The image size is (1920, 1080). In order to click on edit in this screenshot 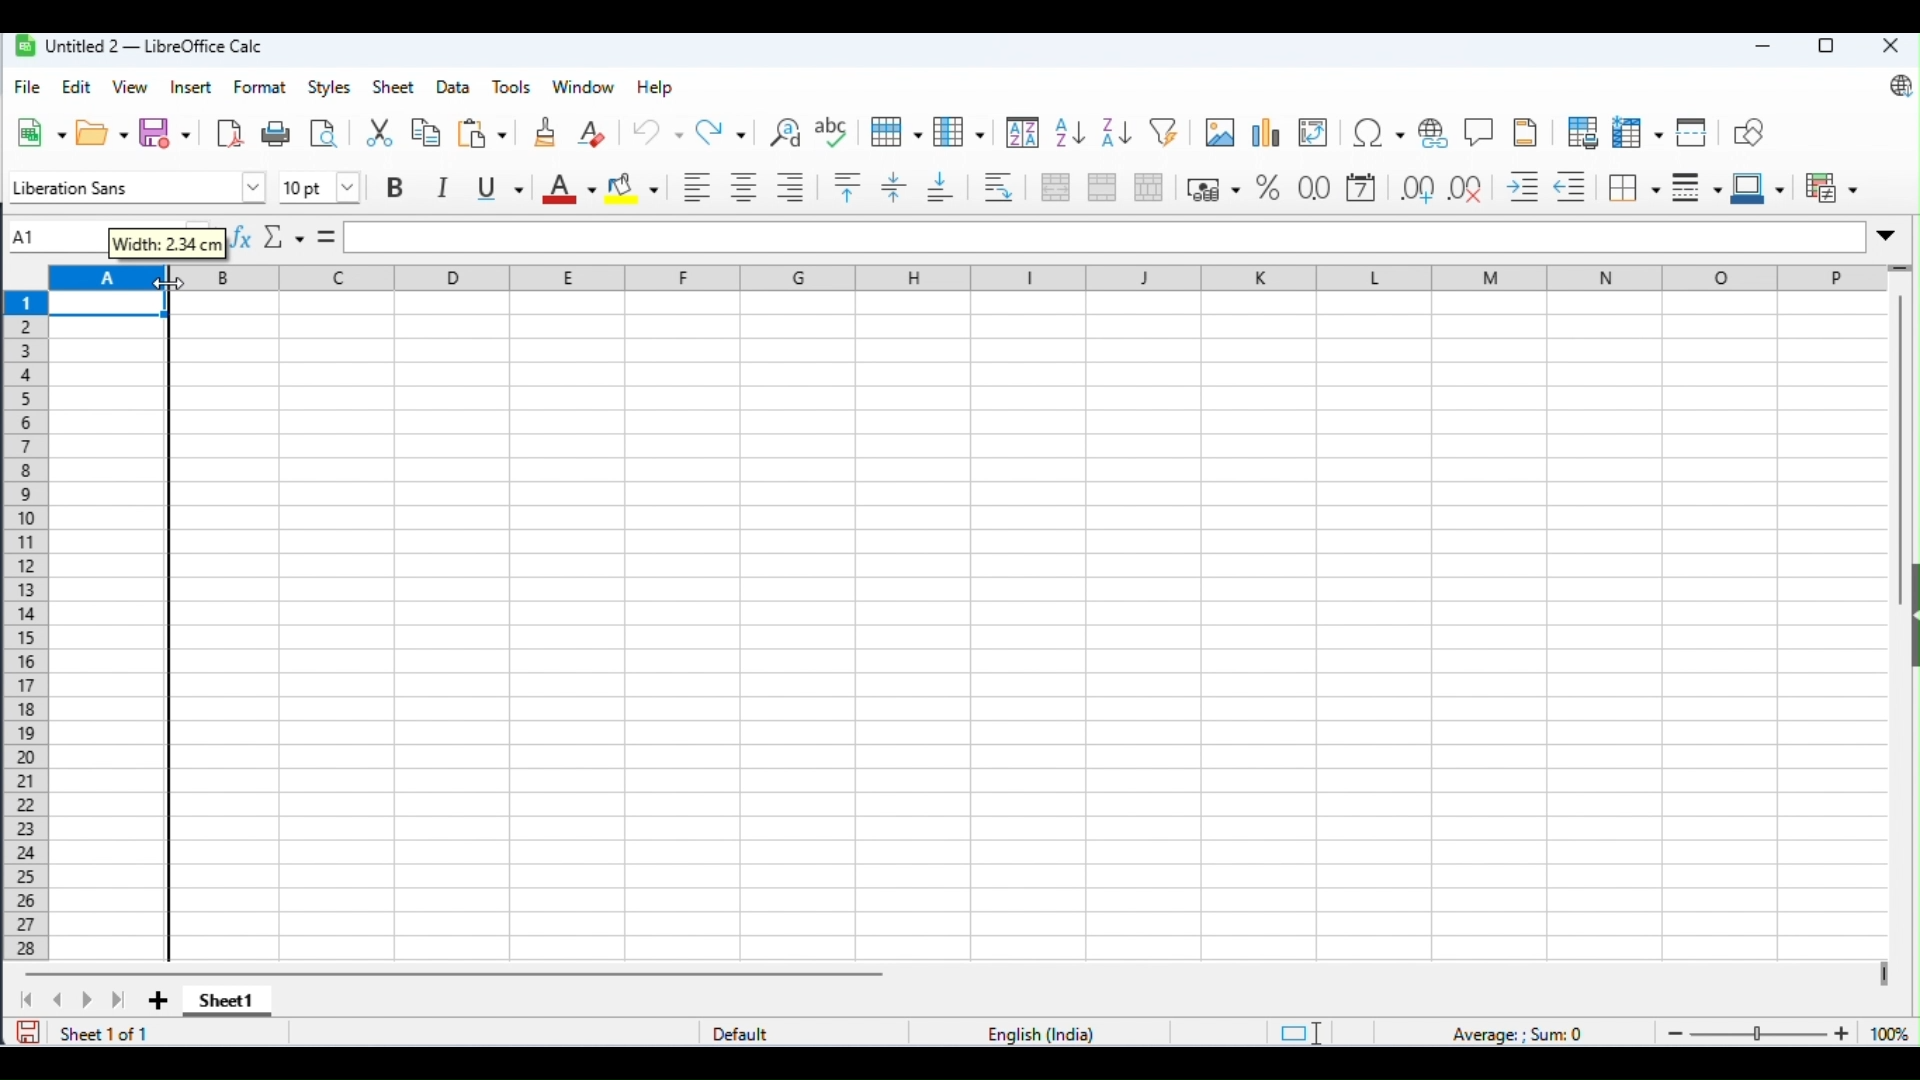, I will do `click(79, 88)`.